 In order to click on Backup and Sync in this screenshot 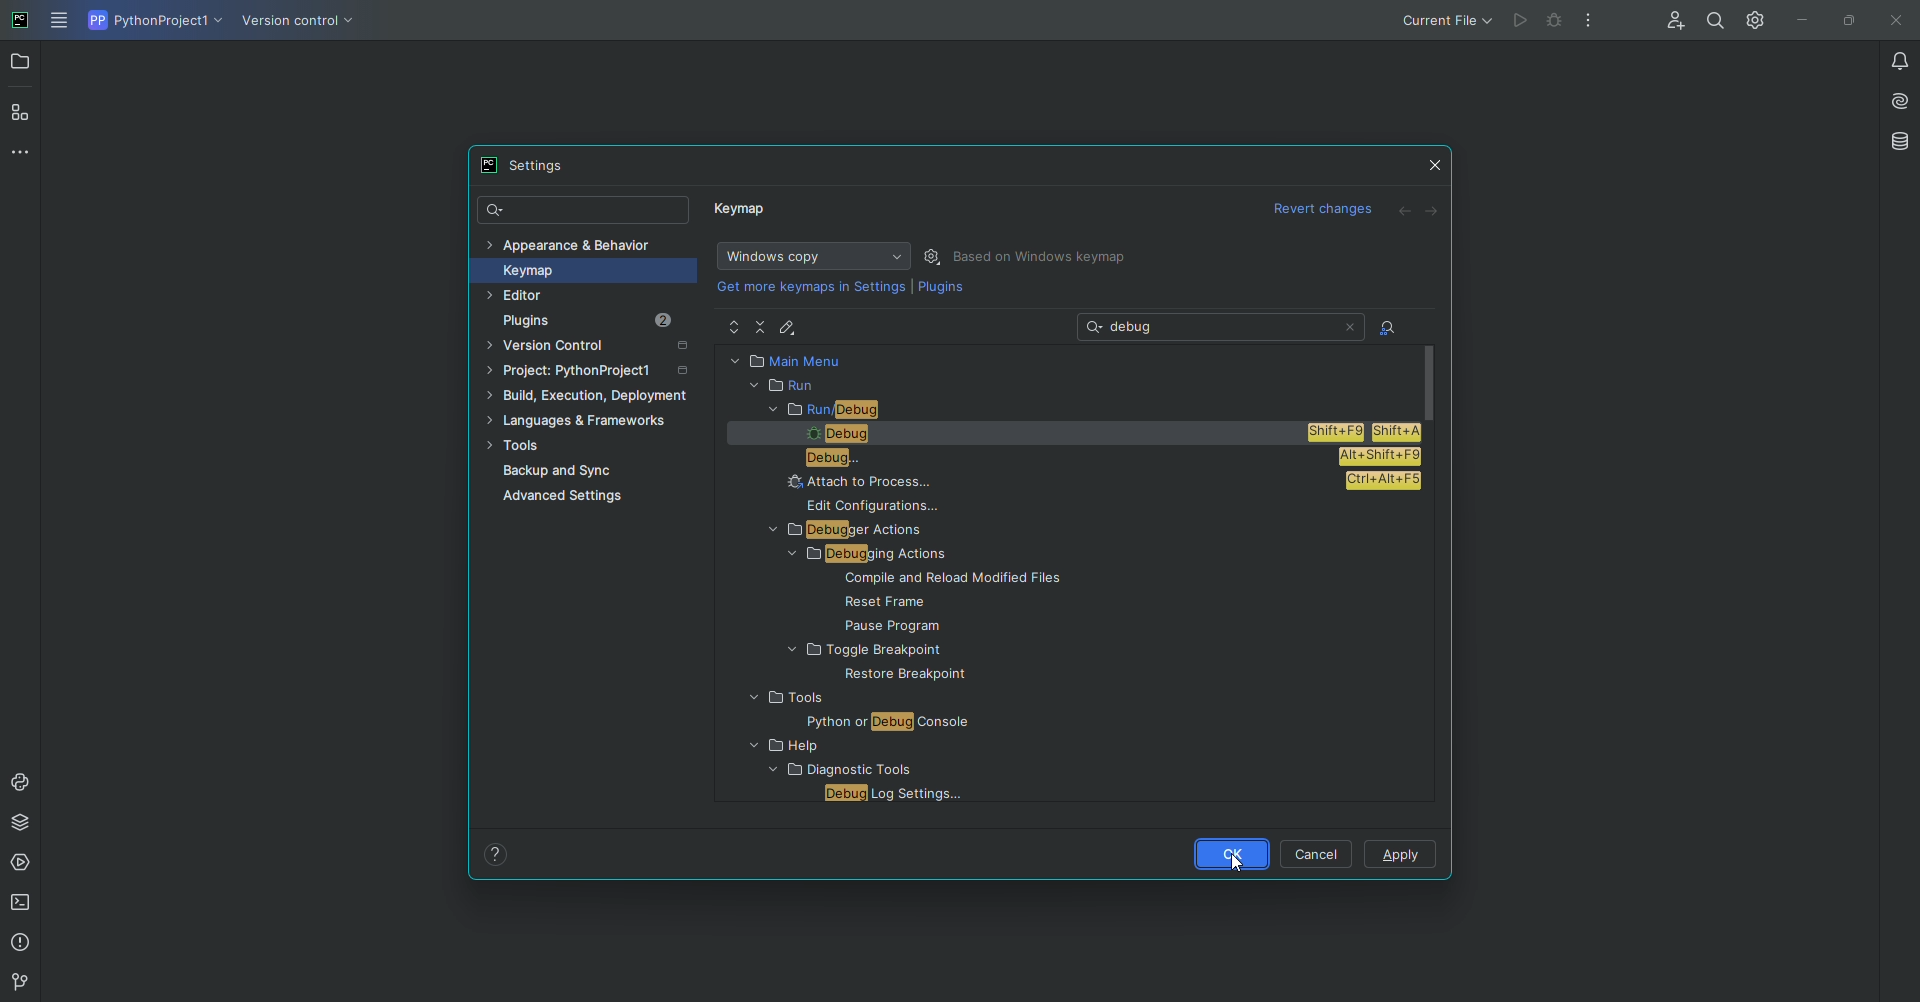, I will do `click(598, 471)`.